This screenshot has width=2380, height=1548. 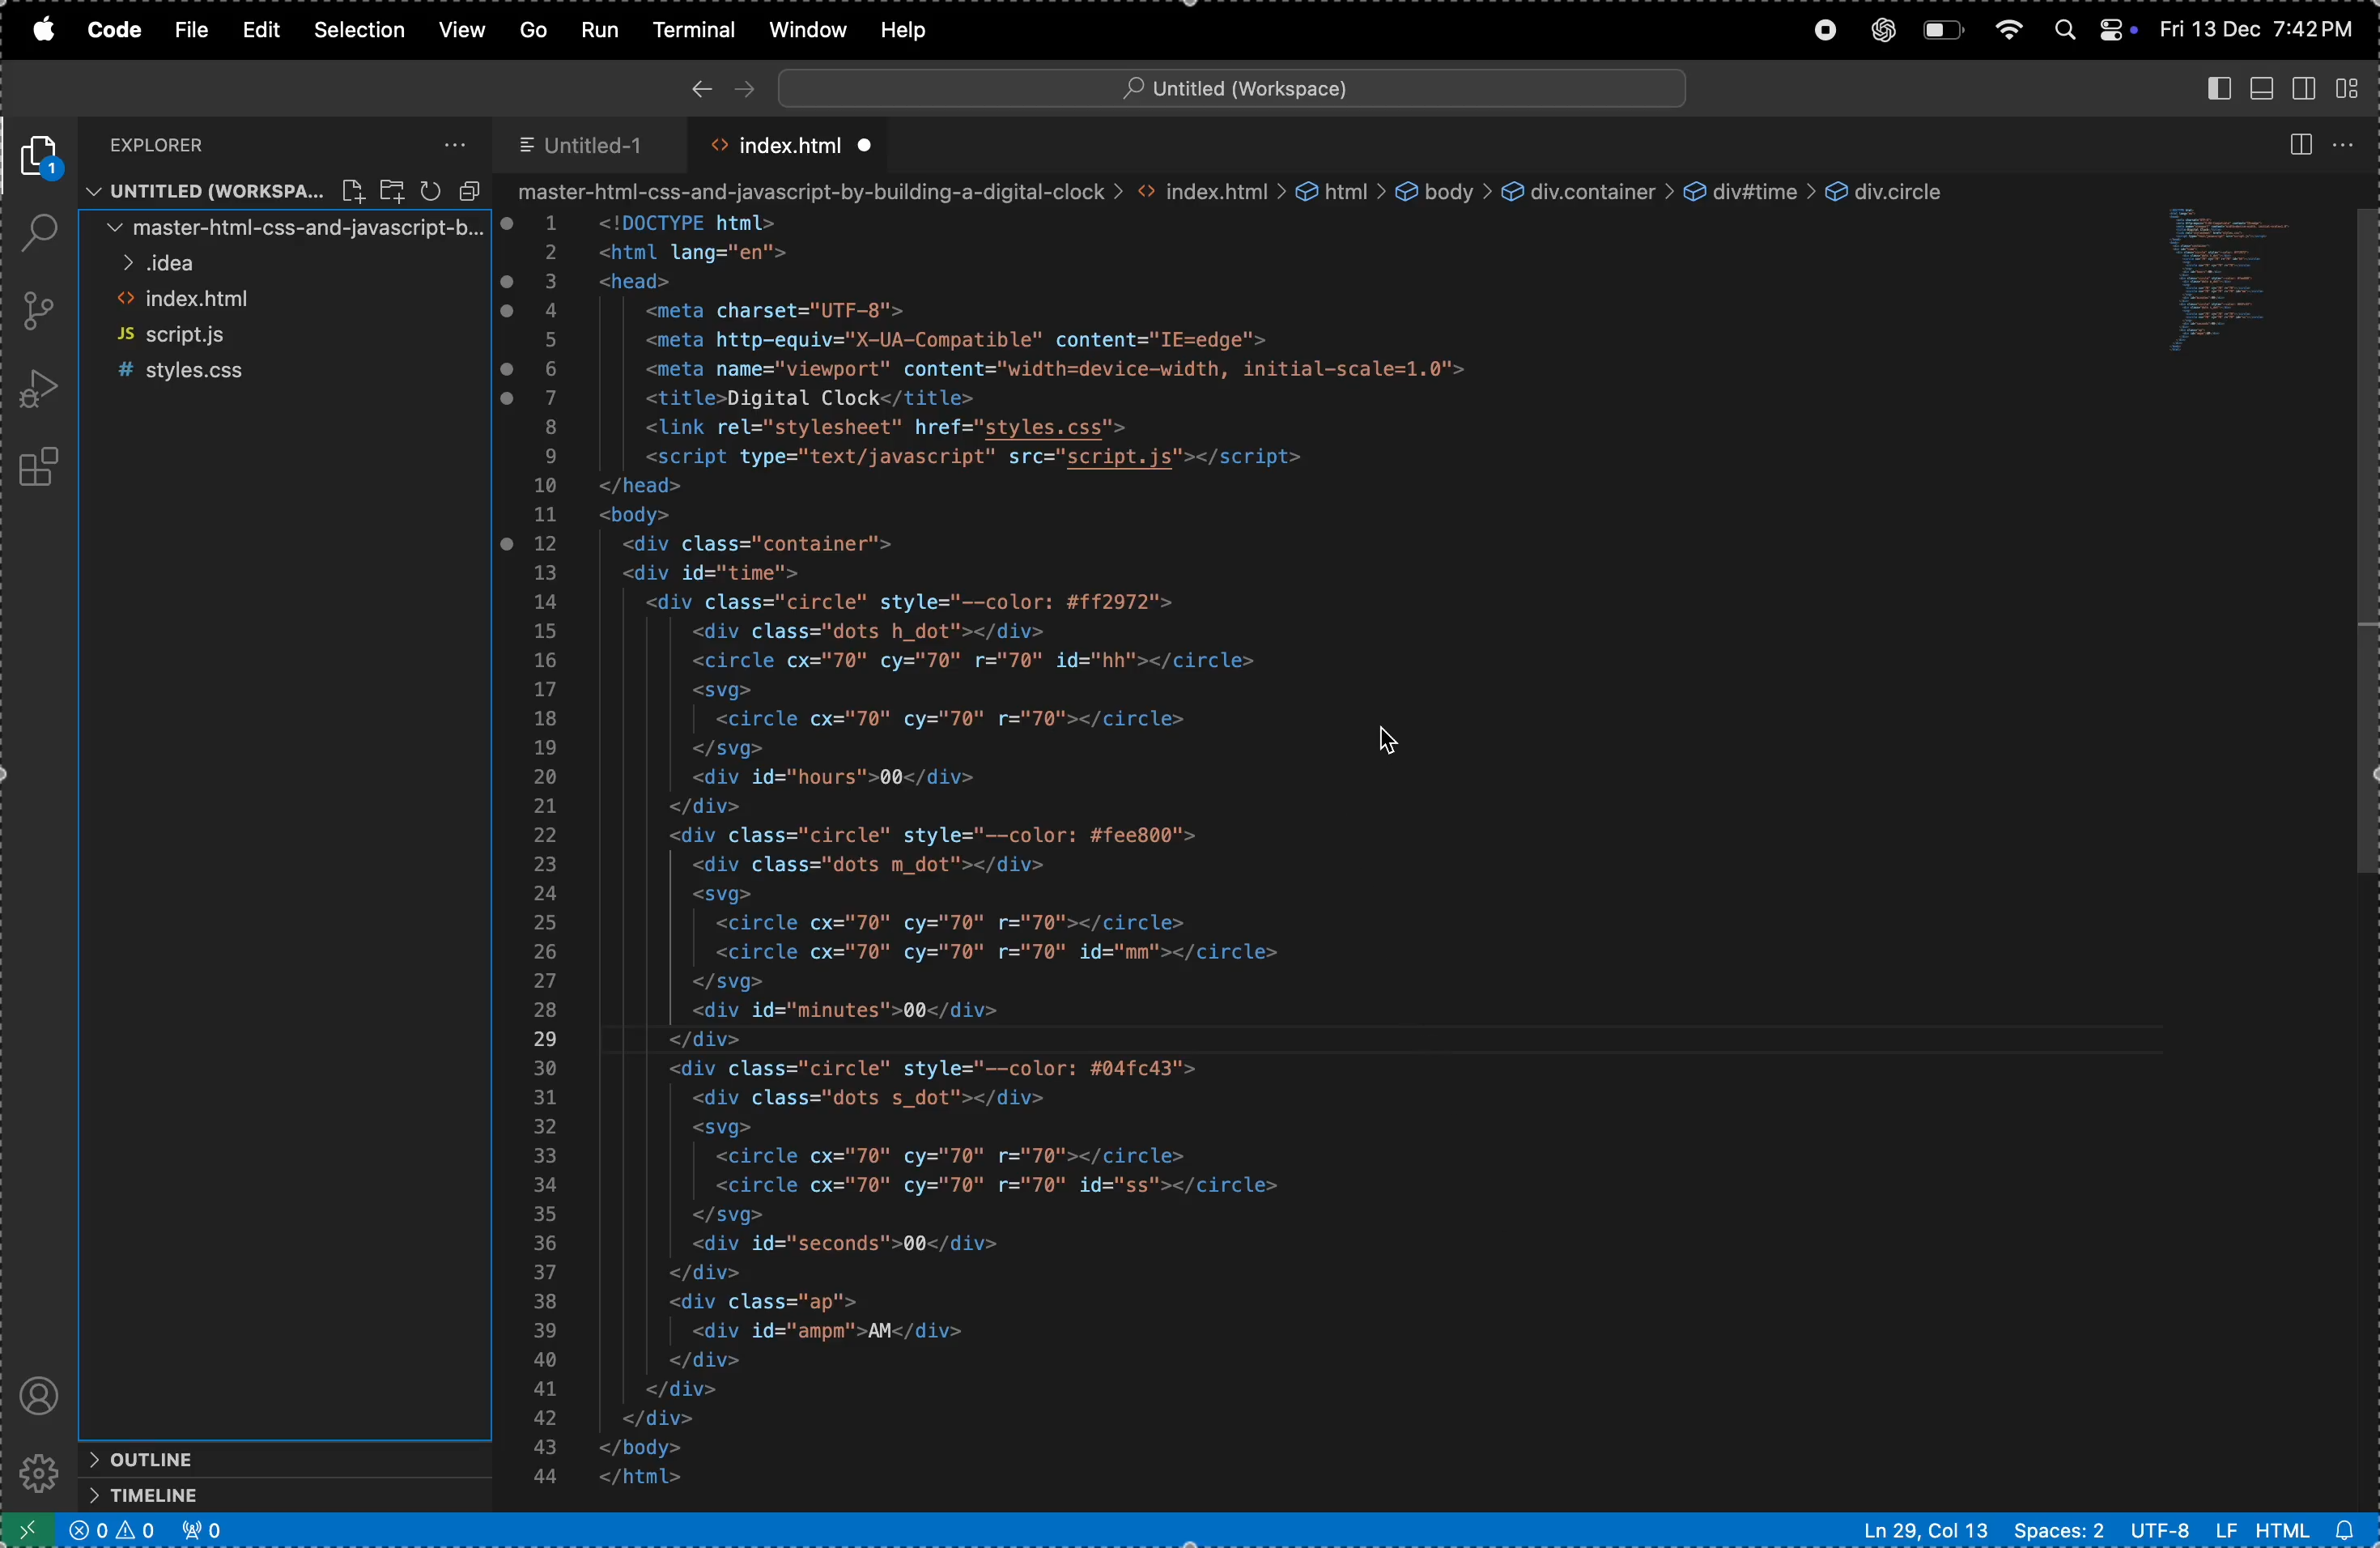 I want to click on apple menu, so click(x=51, y=31).